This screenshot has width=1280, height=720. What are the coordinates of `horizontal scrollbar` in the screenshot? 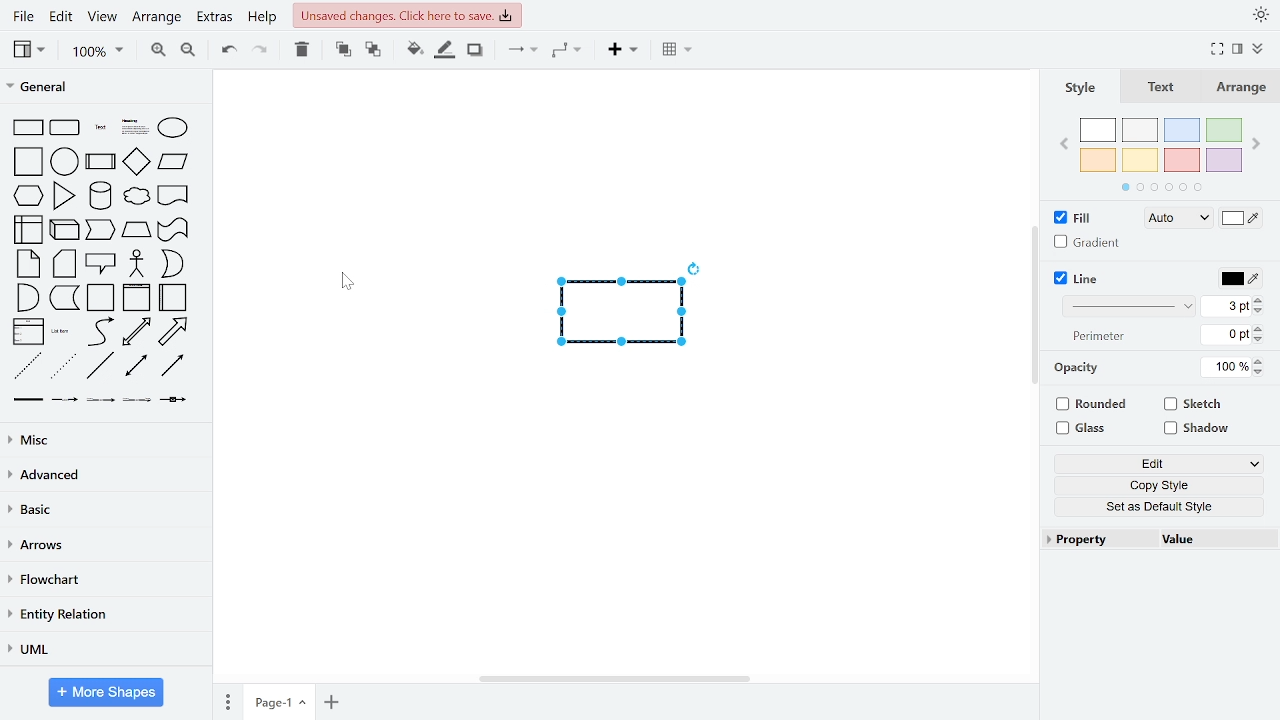 It's located at (613, 680).